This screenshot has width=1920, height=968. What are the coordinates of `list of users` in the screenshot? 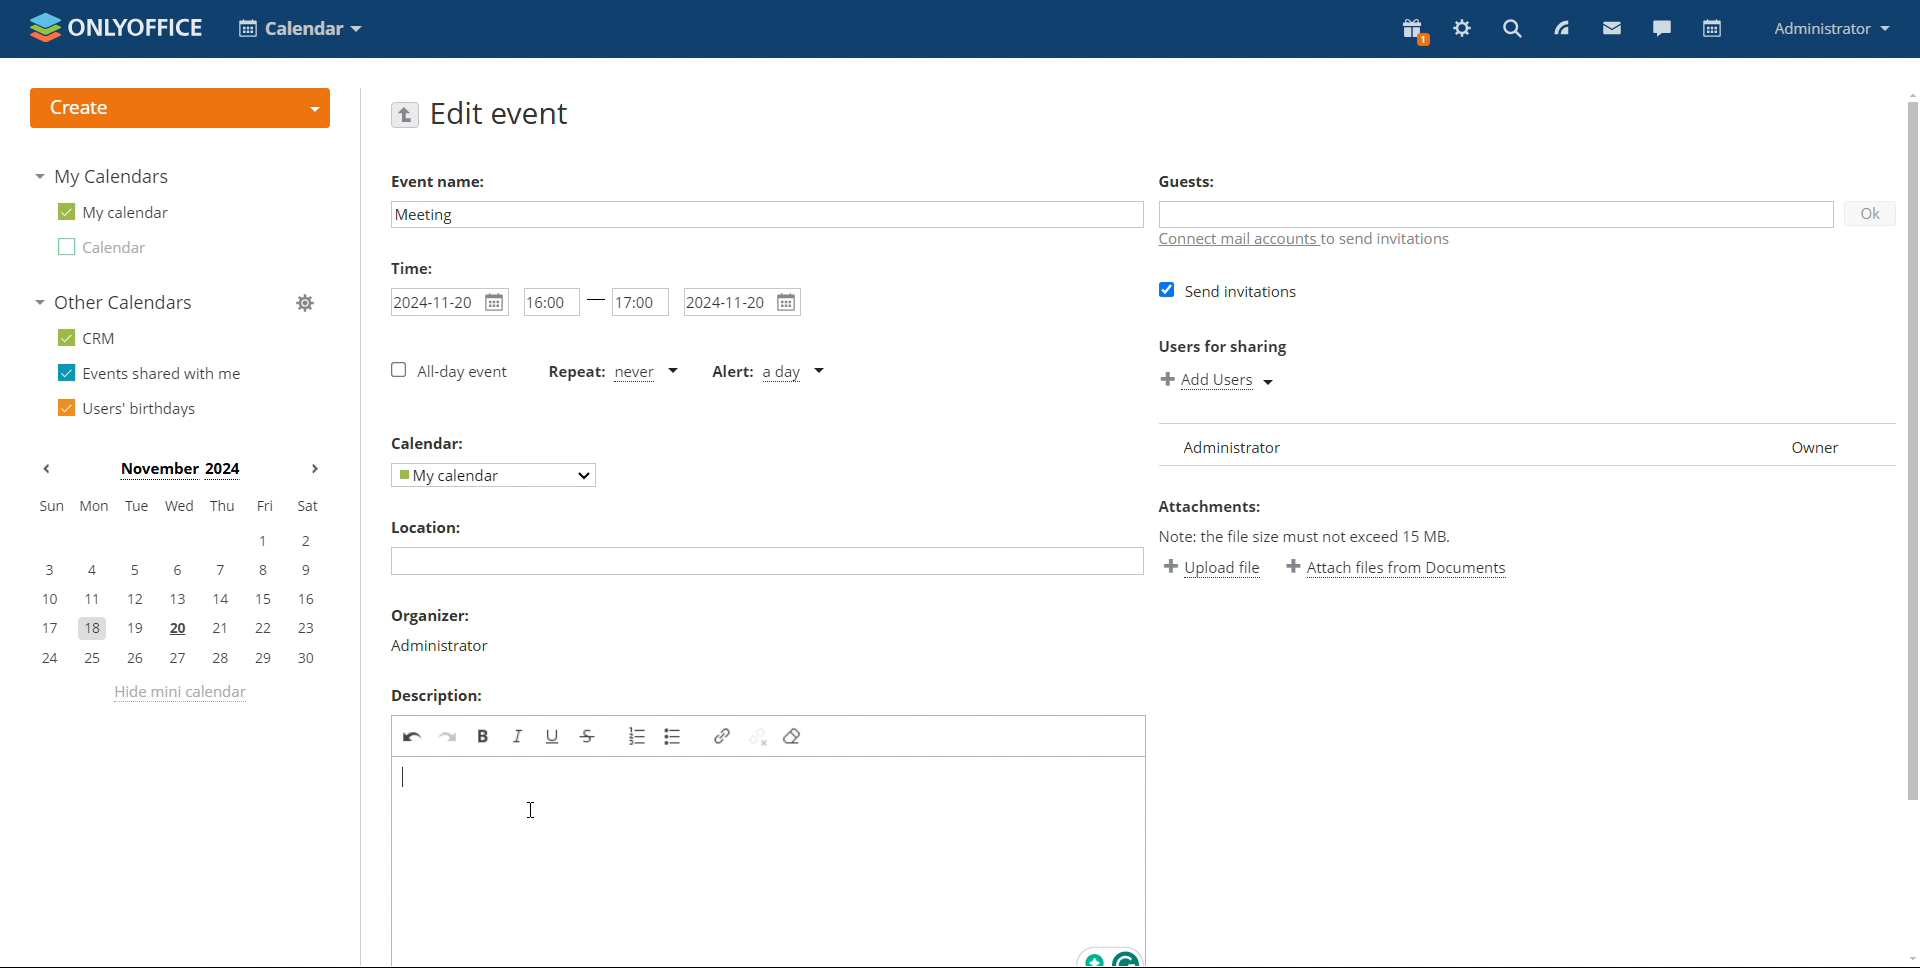 It's located at (1523, 445).